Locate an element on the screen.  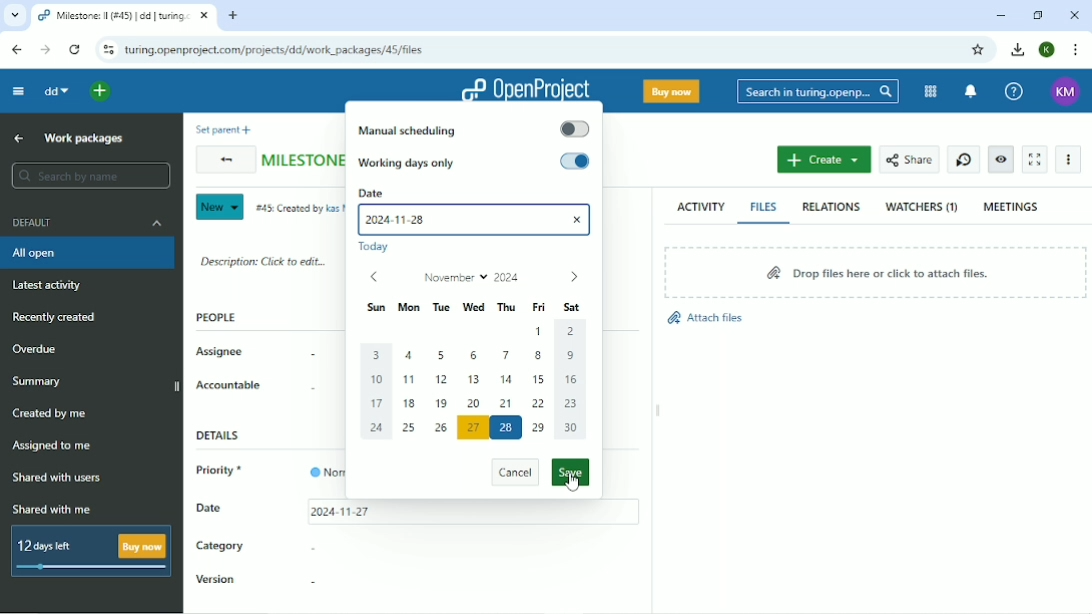
27 is located at coordinates (473, 428).